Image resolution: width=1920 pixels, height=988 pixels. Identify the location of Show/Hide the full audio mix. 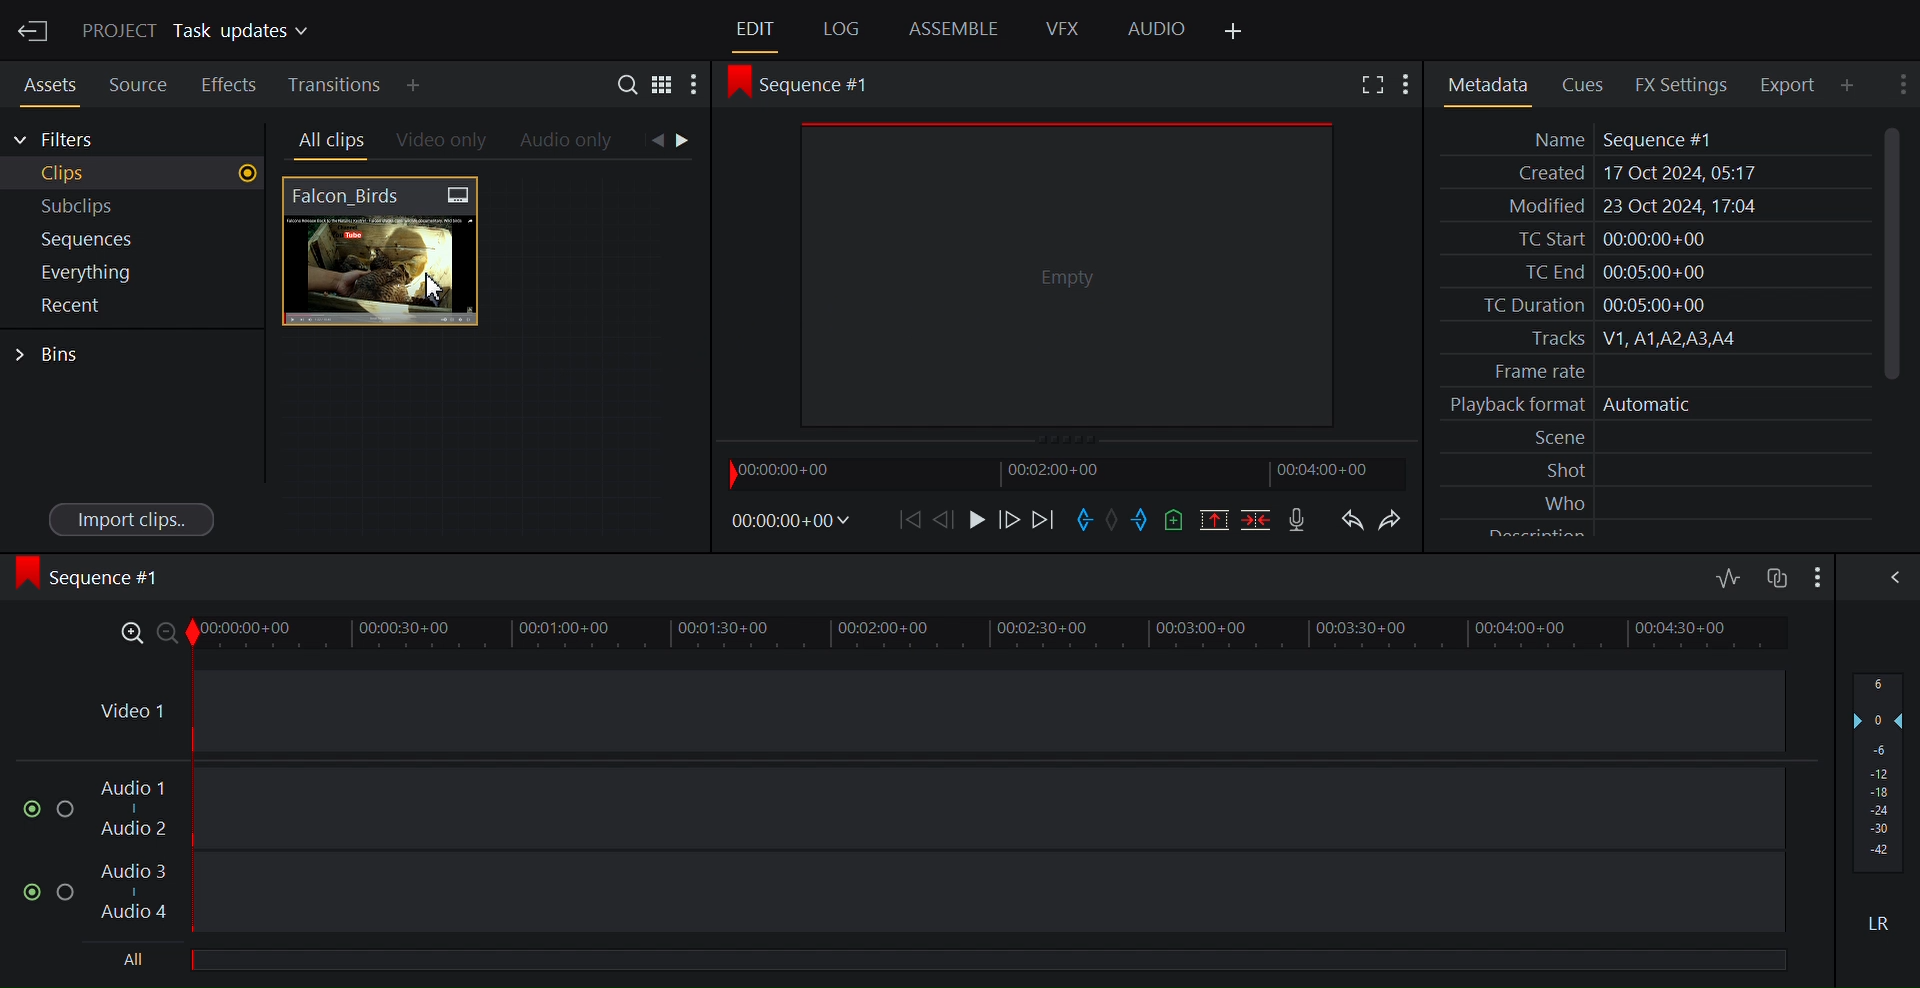
(1891, 577).